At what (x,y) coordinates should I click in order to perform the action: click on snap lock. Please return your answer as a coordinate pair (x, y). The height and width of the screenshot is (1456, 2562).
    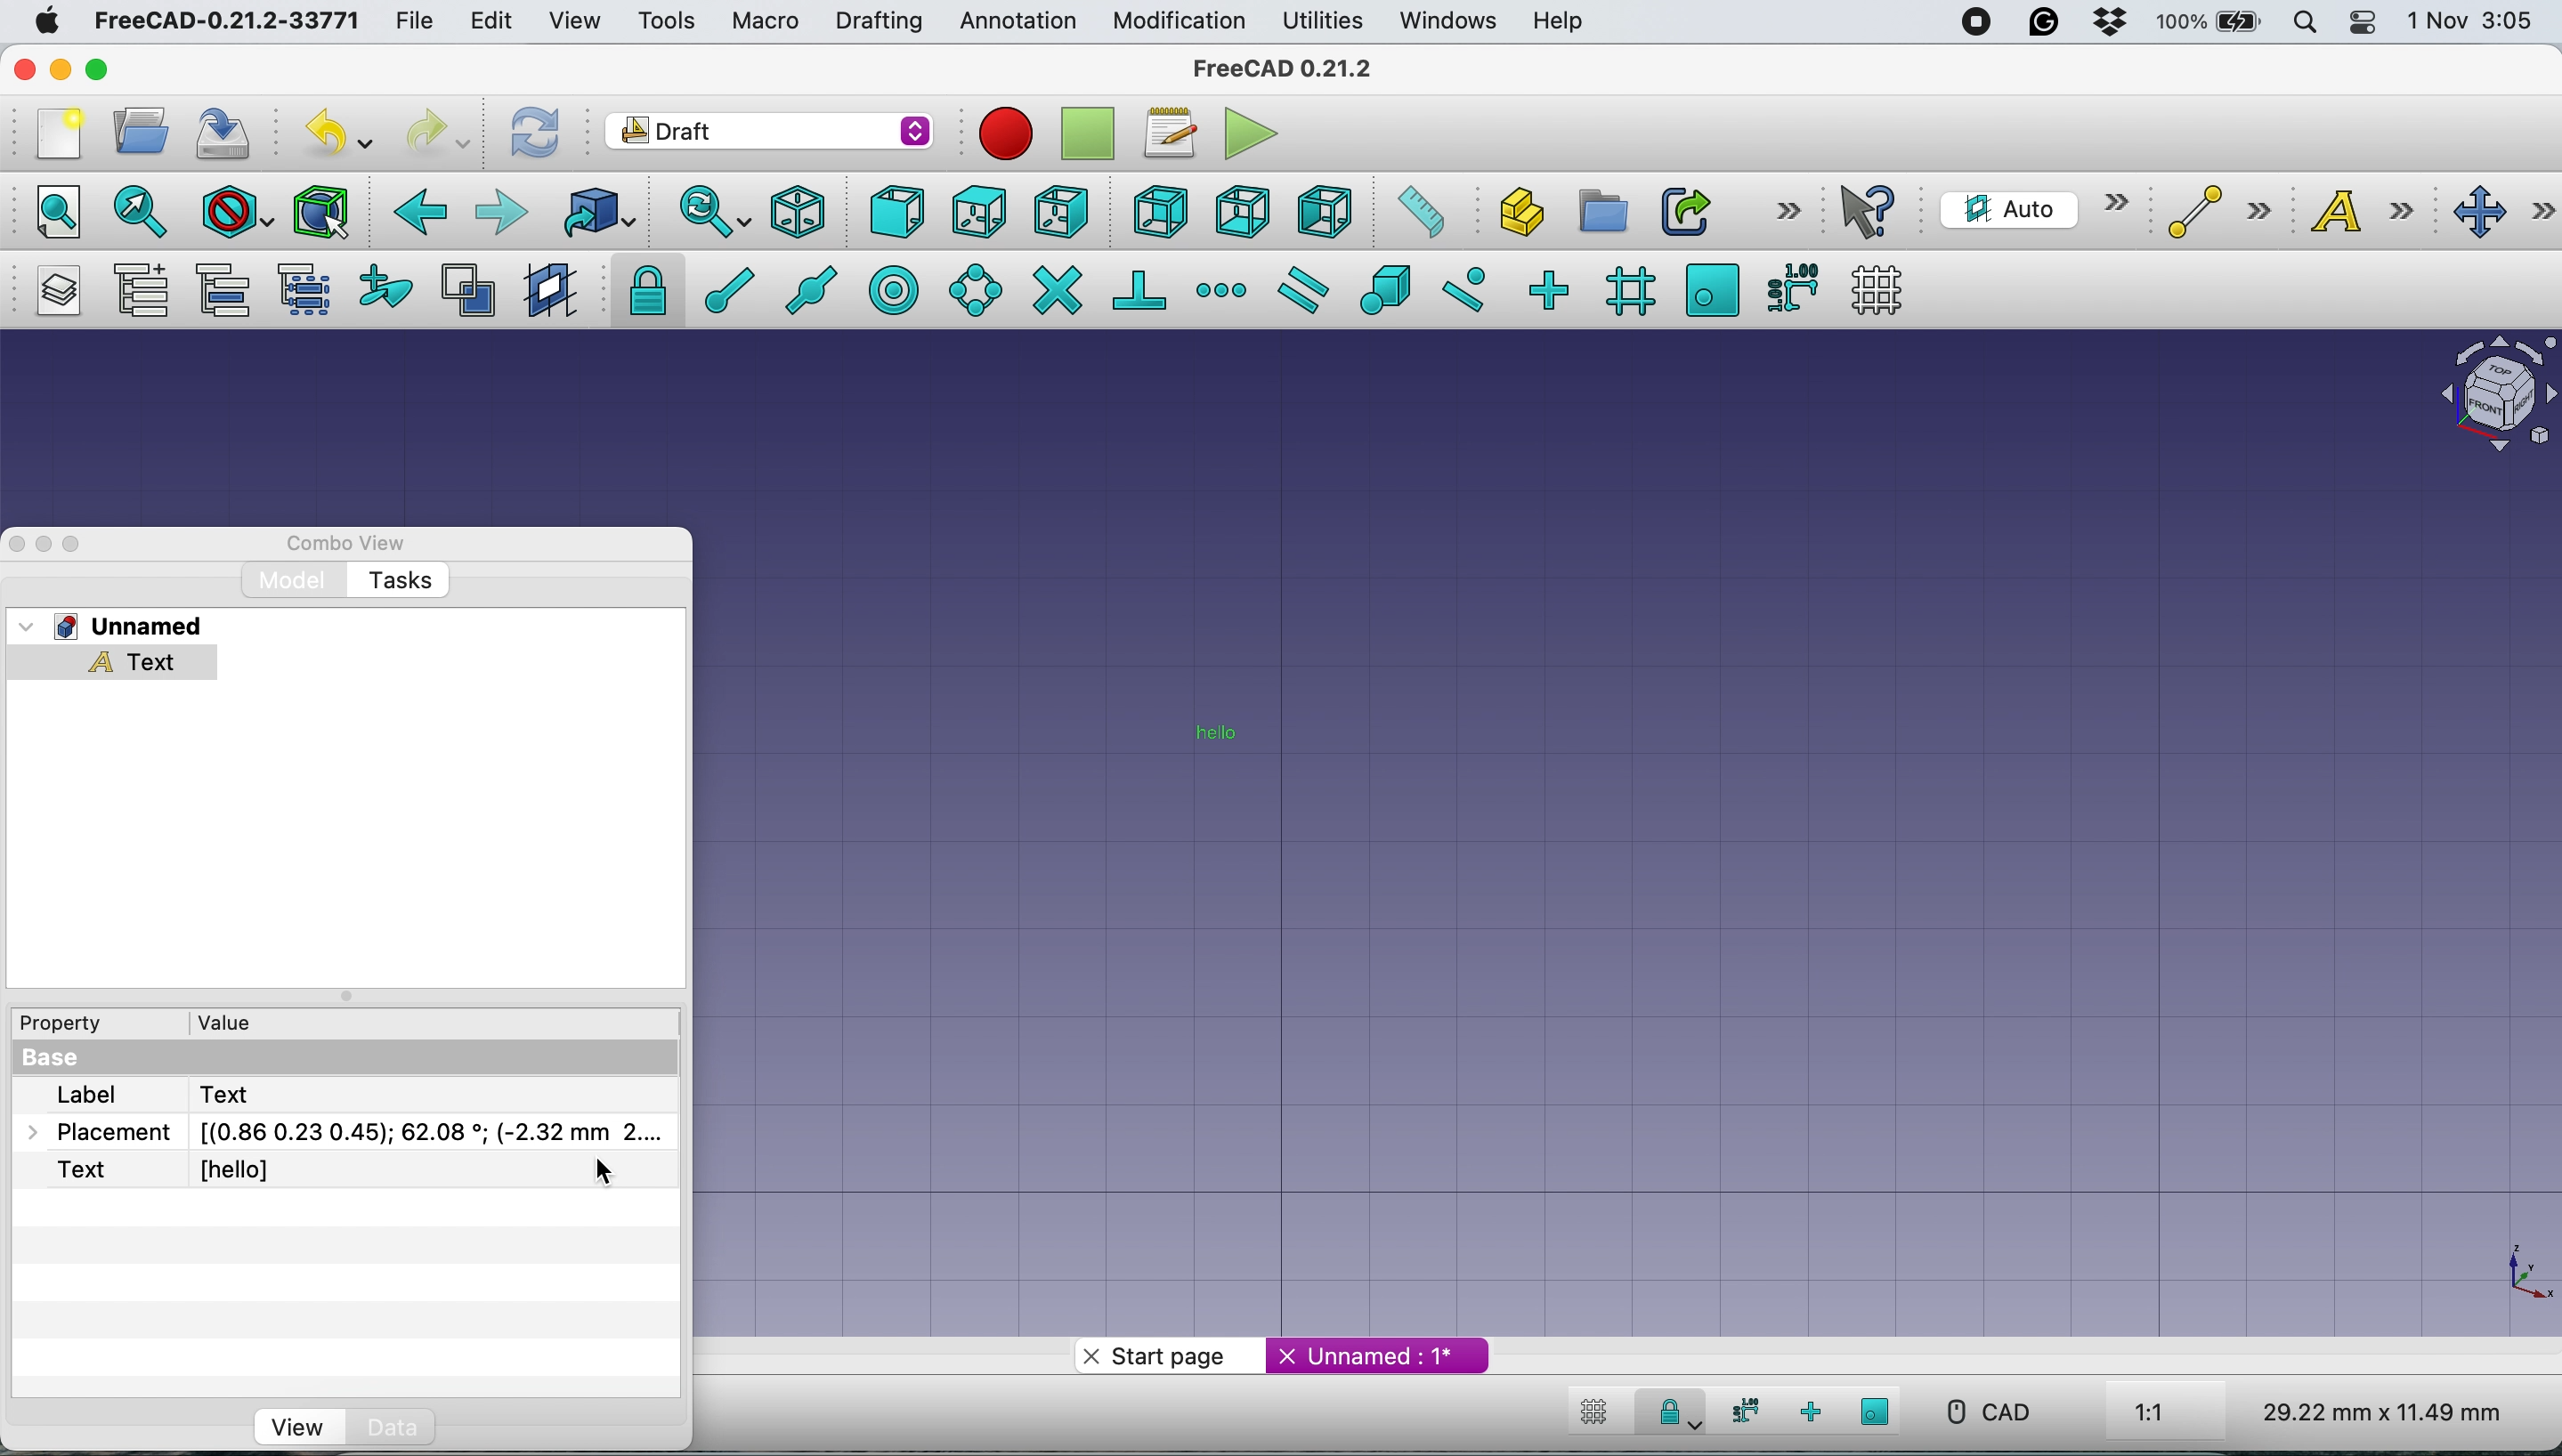
    Looking at the image, I should click on (639, 290).